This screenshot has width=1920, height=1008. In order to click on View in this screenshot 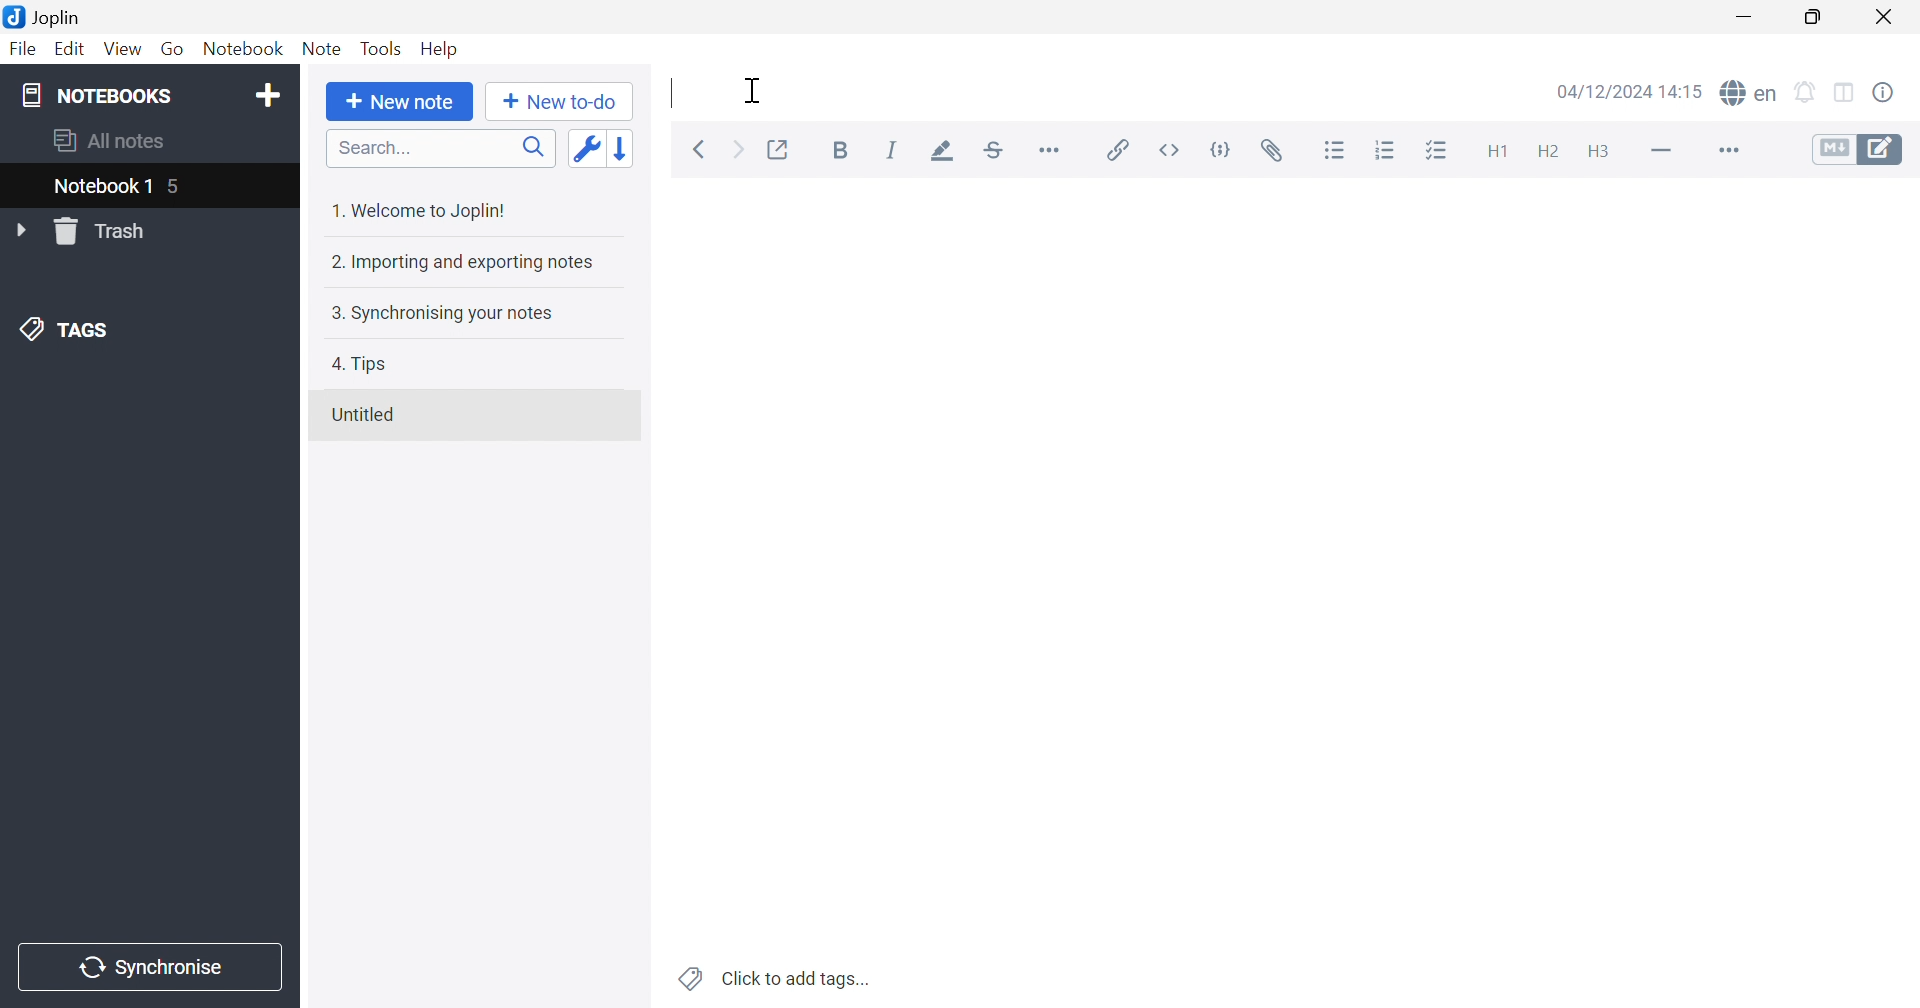, I will do `click(120, 50)`.